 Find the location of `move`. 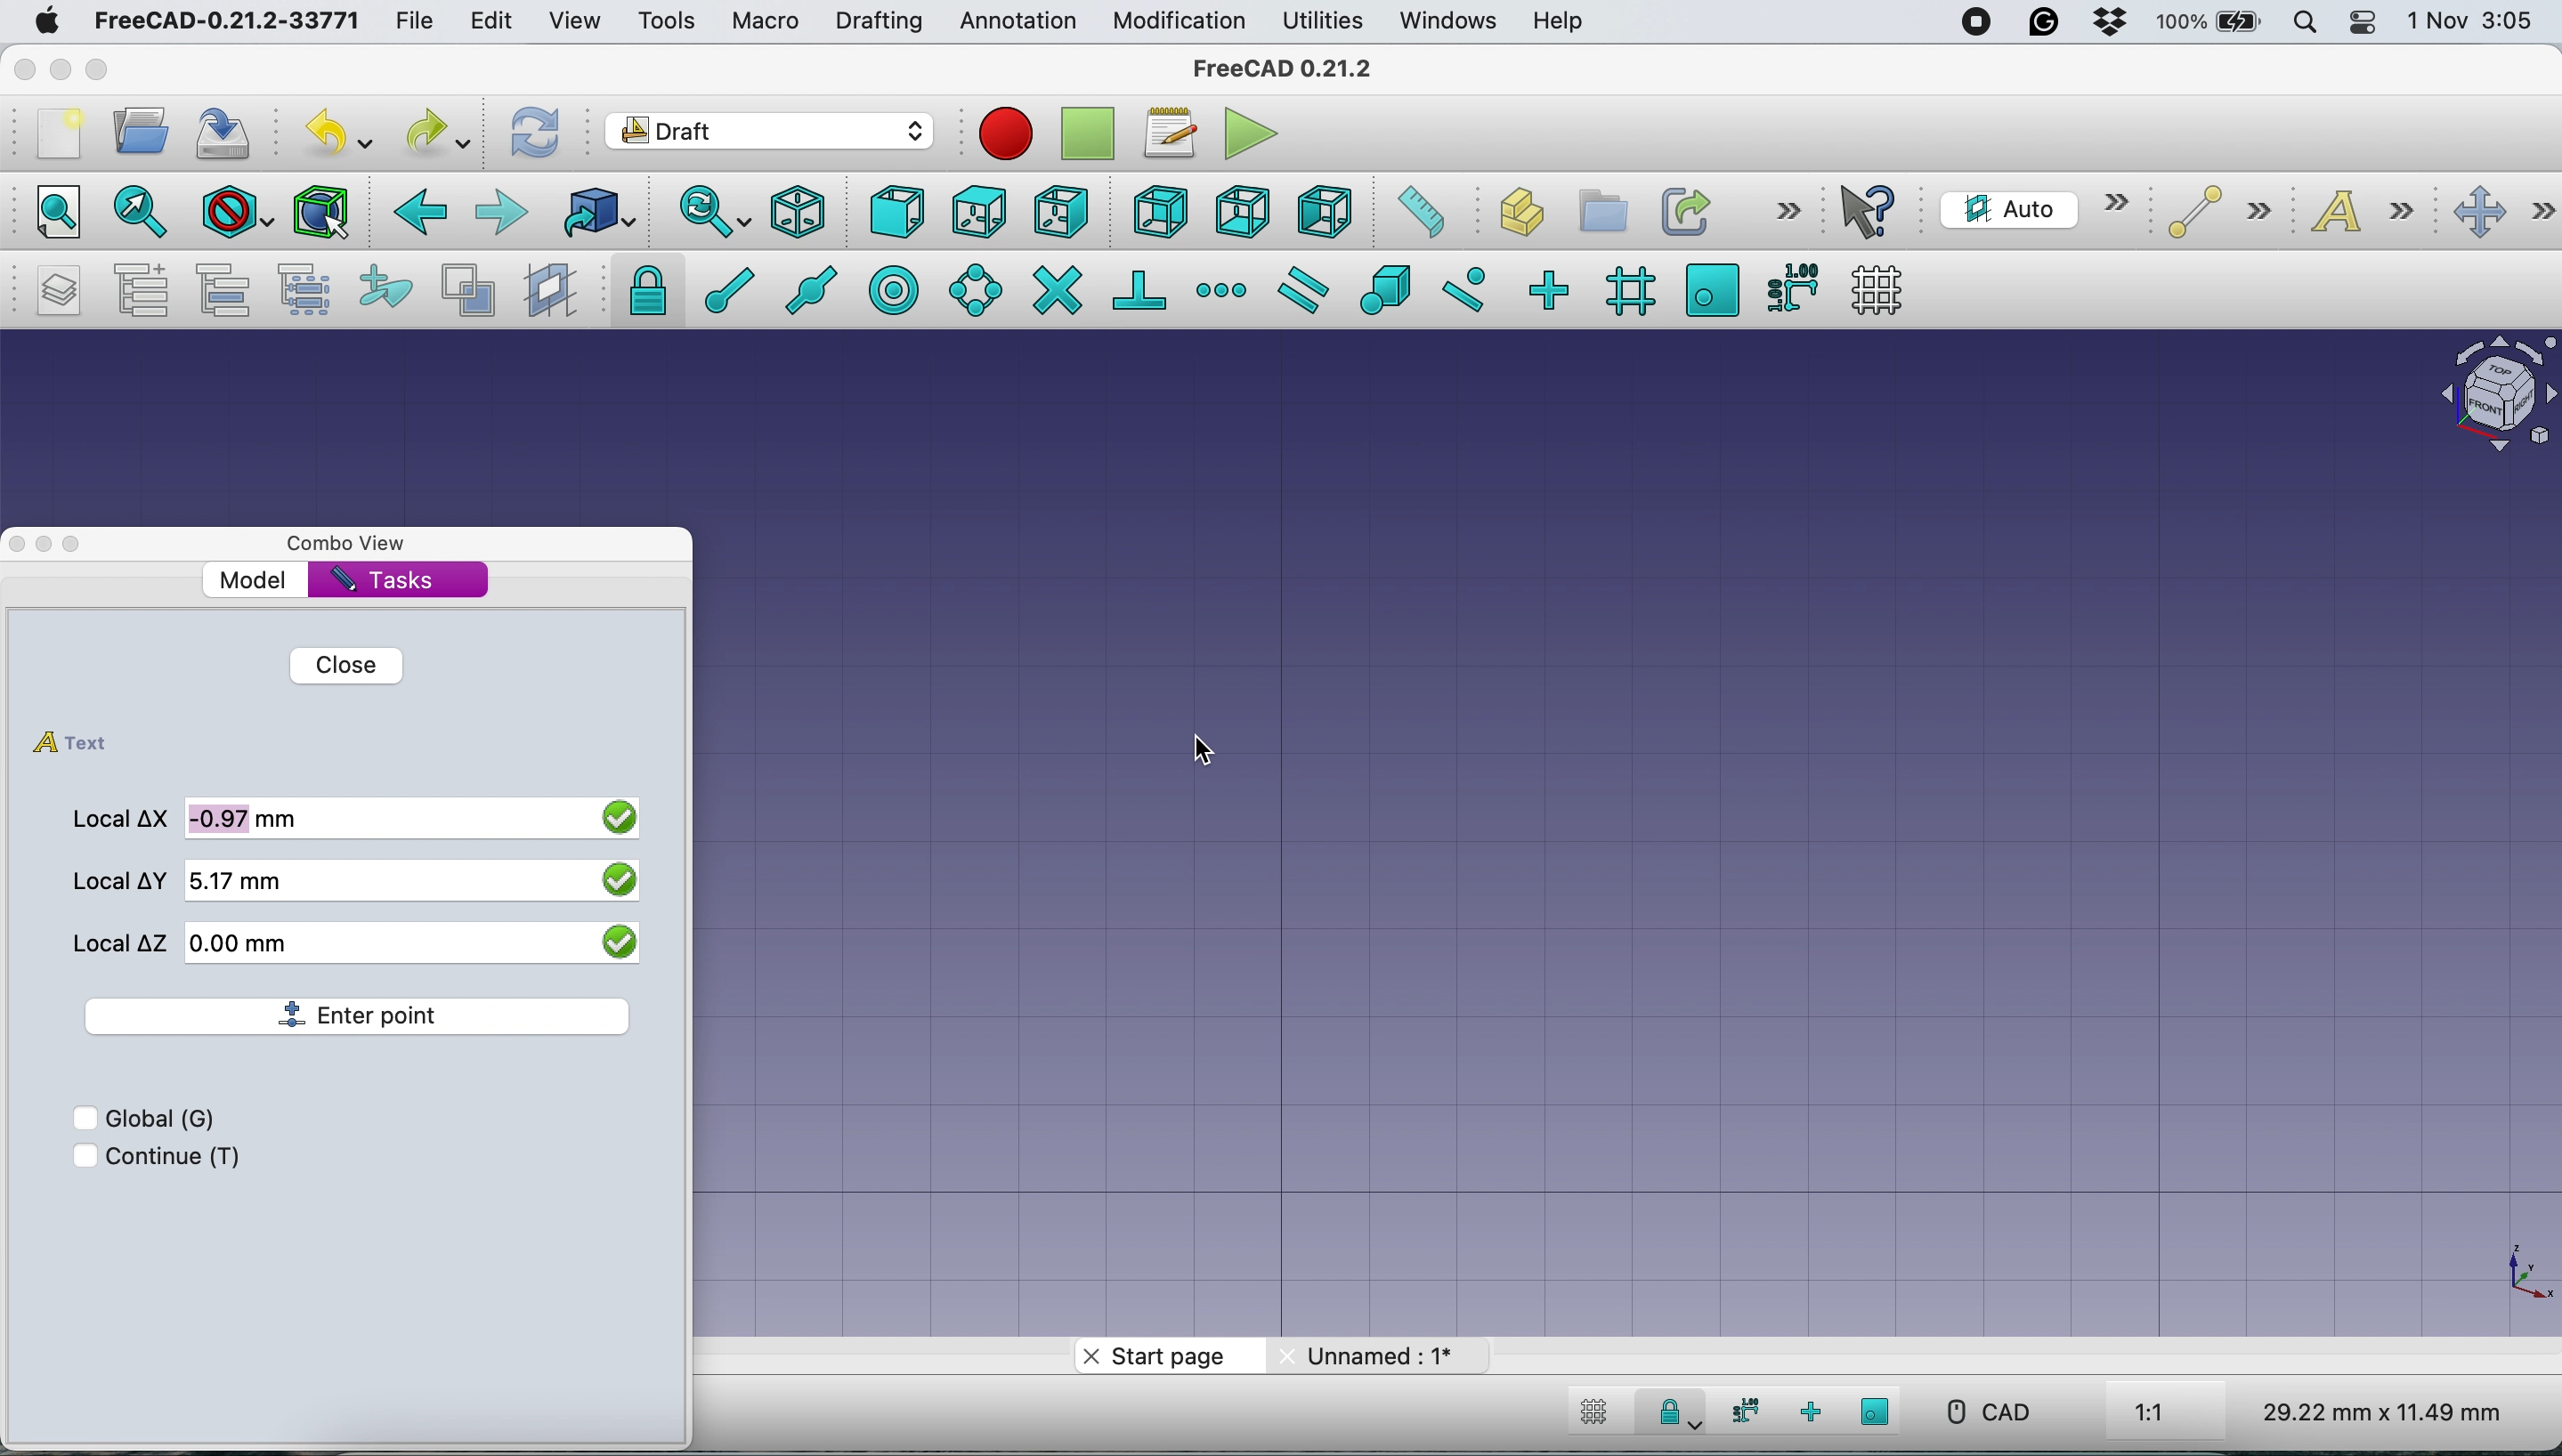

move is located at coordinates (2497, 210).